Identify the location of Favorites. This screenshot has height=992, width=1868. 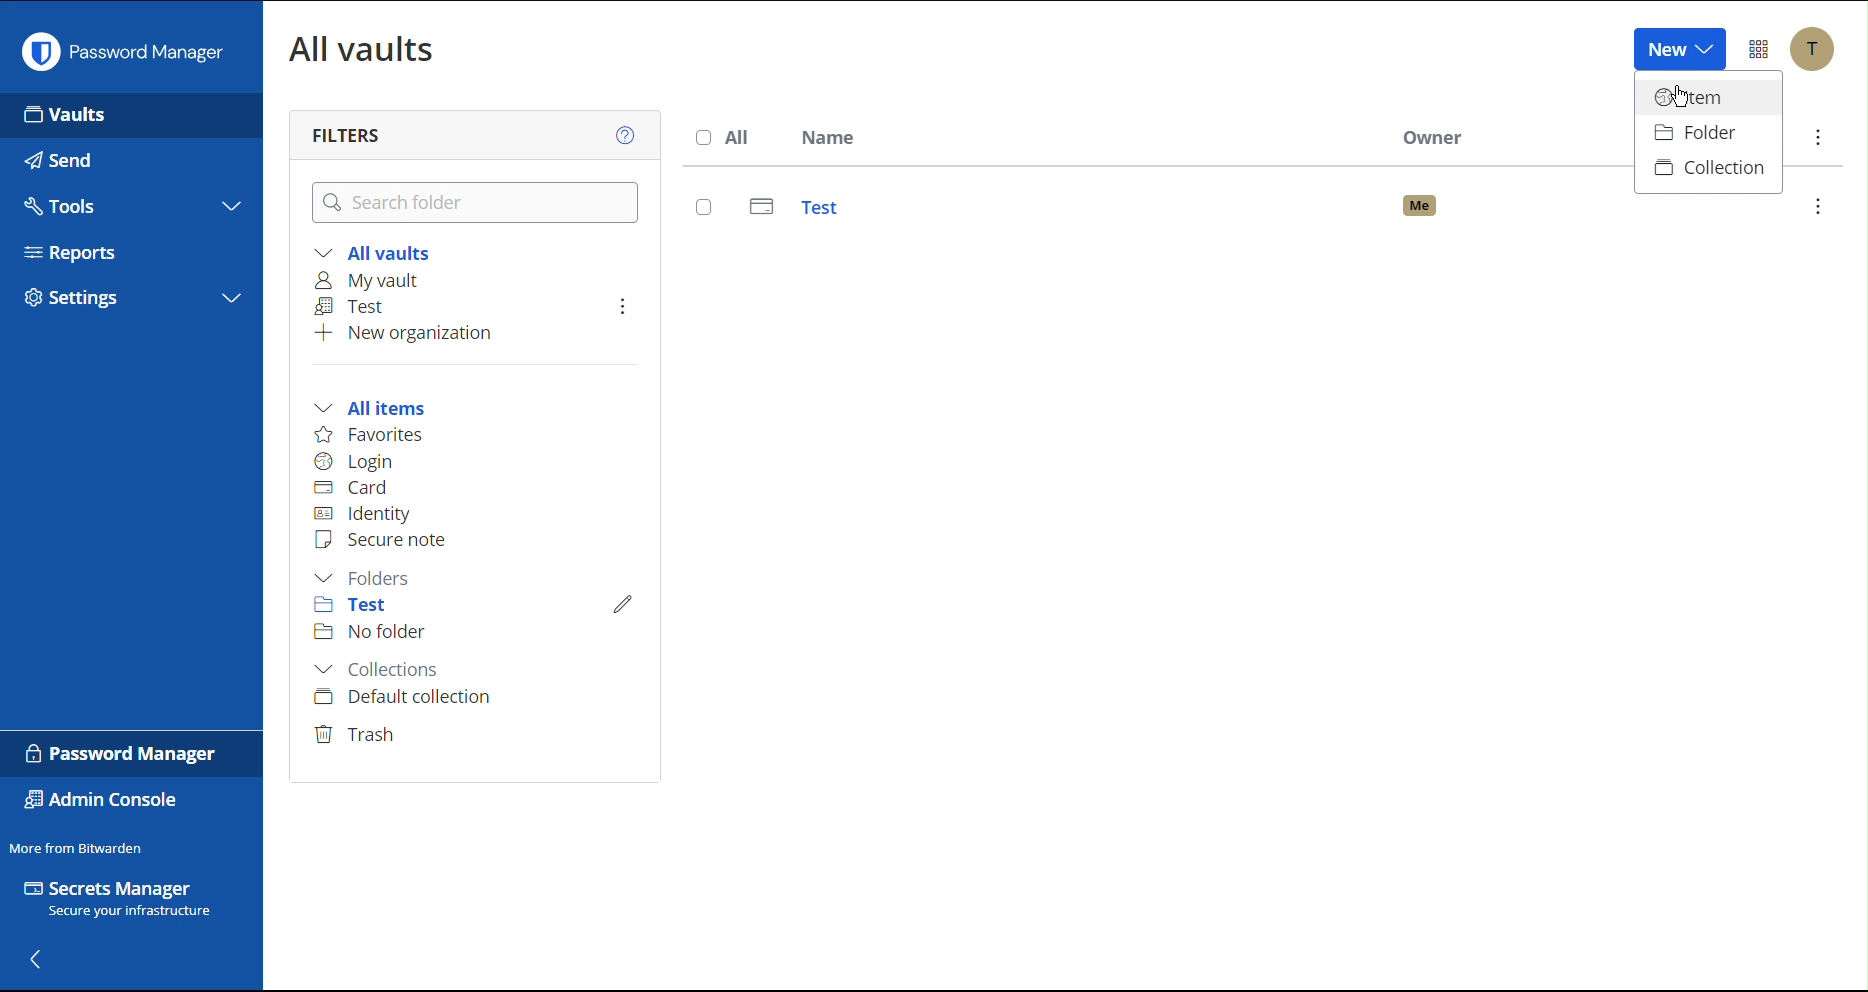
(371, 435).